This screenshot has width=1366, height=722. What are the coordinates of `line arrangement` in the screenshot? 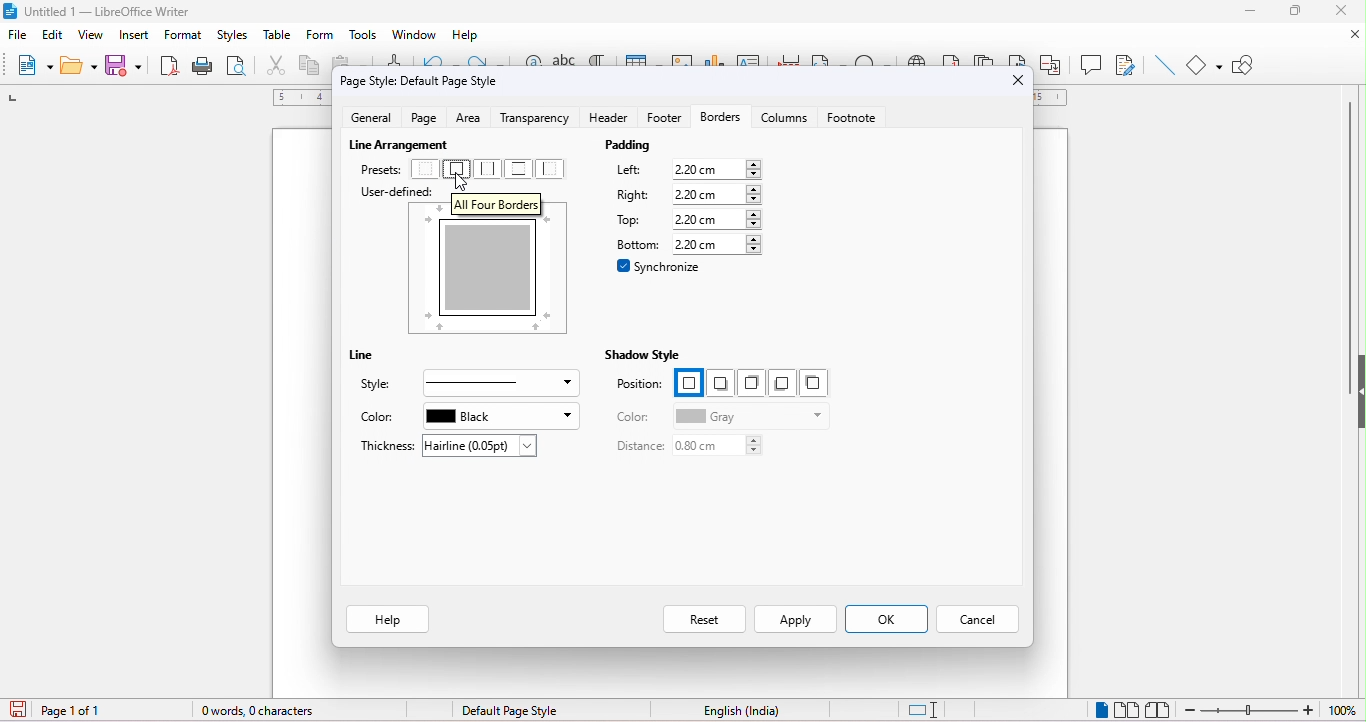 It's located at (391, 145).